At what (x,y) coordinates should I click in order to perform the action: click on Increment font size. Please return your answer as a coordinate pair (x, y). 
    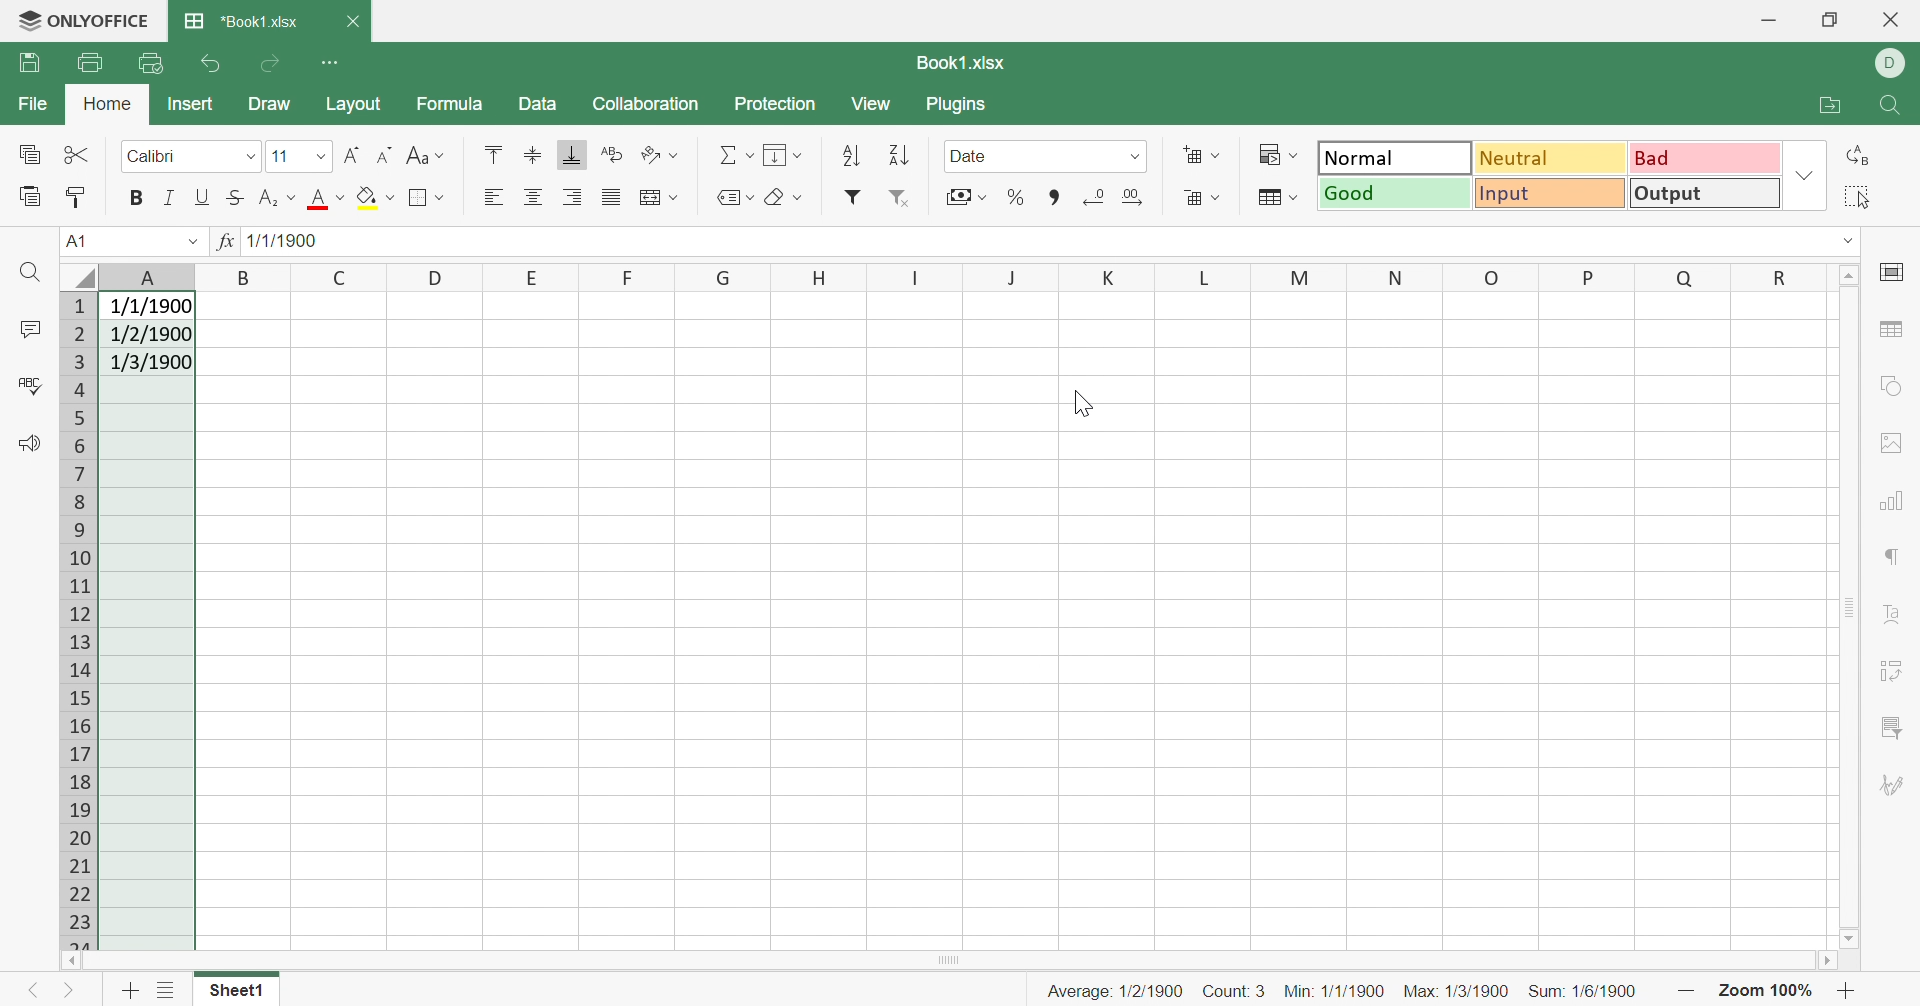
    Looking at the image, I should click on (352, 155).